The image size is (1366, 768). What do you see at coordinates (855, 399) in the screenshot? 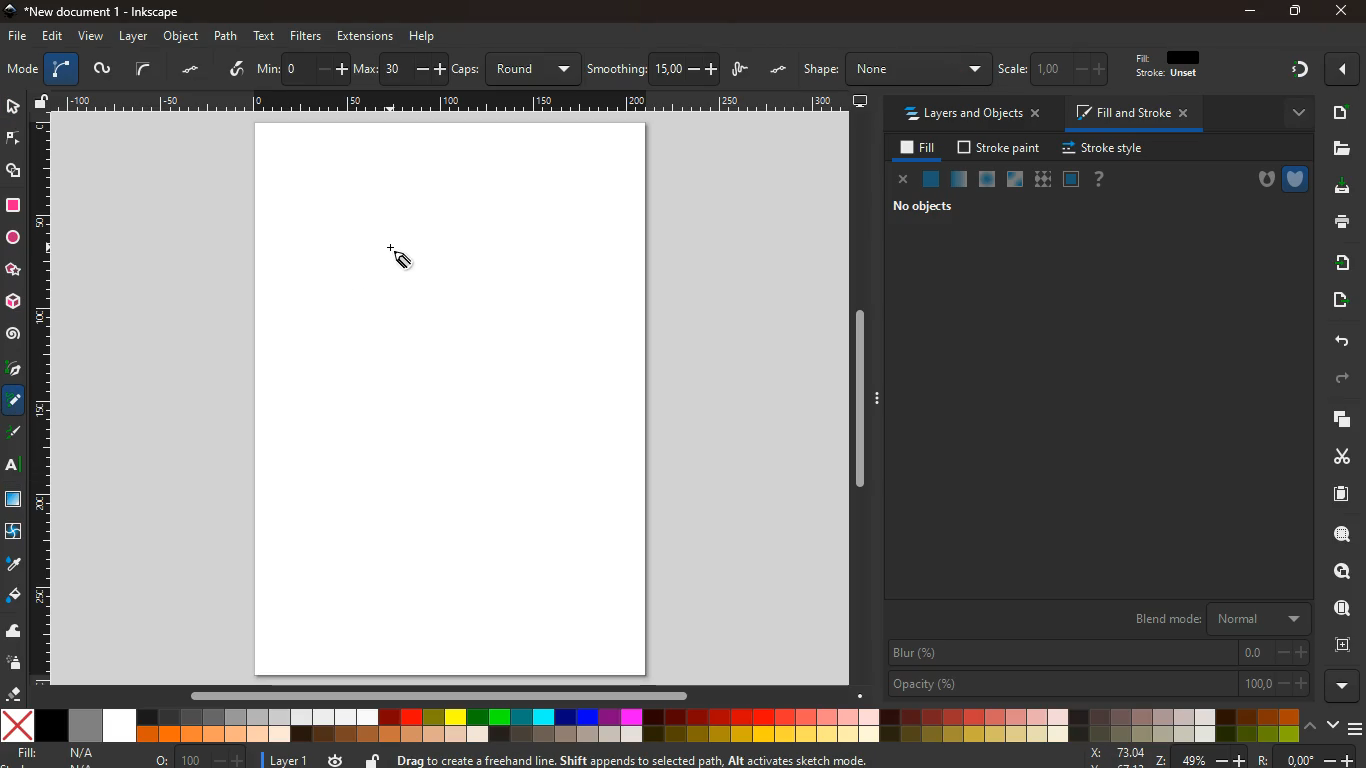
I see `Vertical scroll bar` at bounding box center [855, 399].